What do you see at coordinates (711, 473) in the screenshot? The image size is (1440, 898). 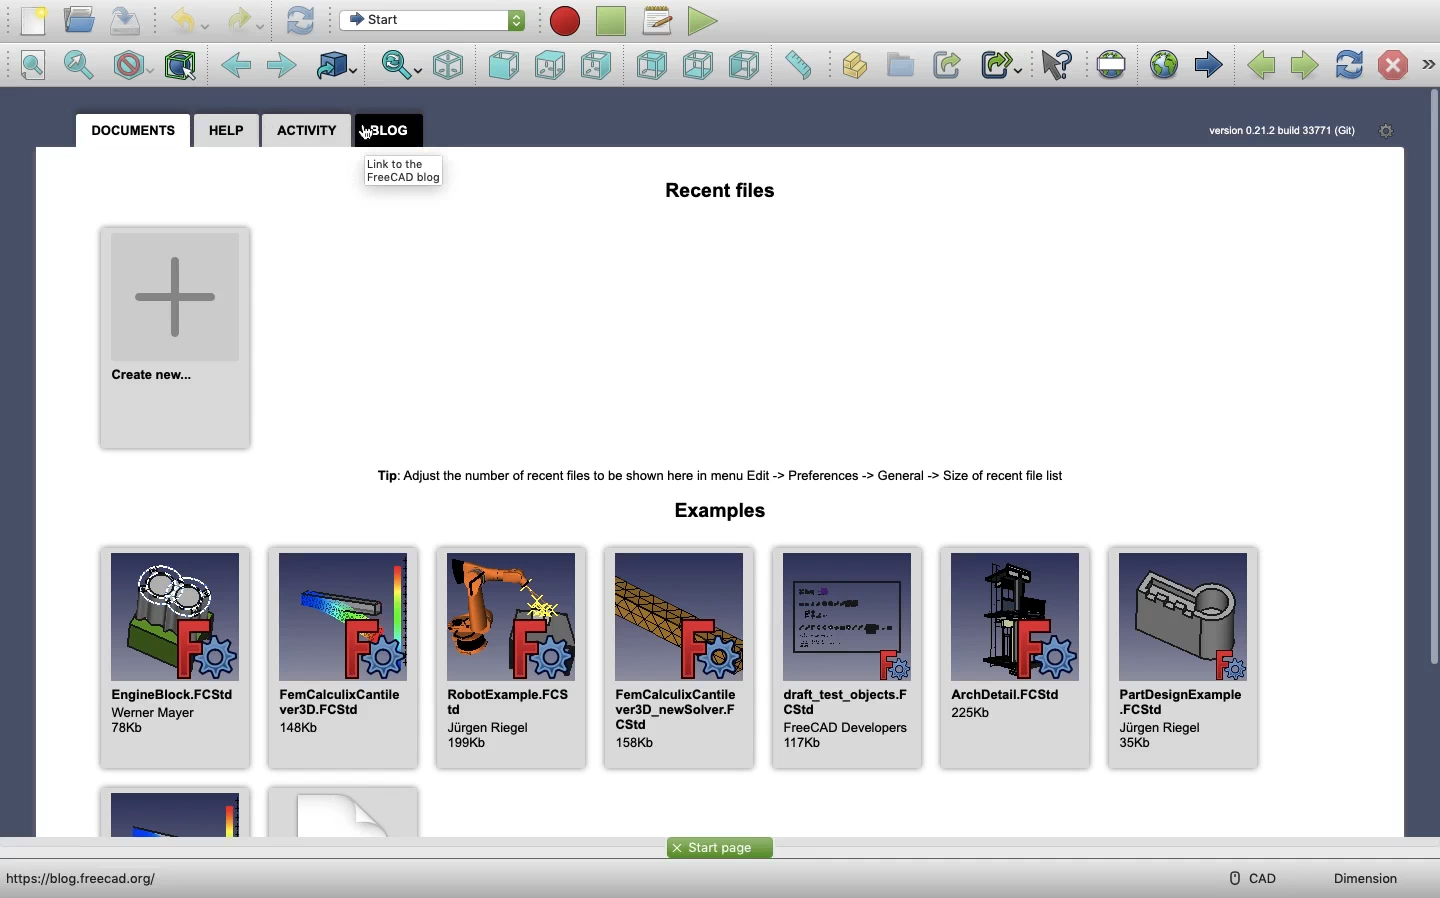 I see `Tip: Adjust the number of recent files to be shown here in menu Edit -> Preferences -> General -> Size of recent file list` at bounding box center [711, 473].